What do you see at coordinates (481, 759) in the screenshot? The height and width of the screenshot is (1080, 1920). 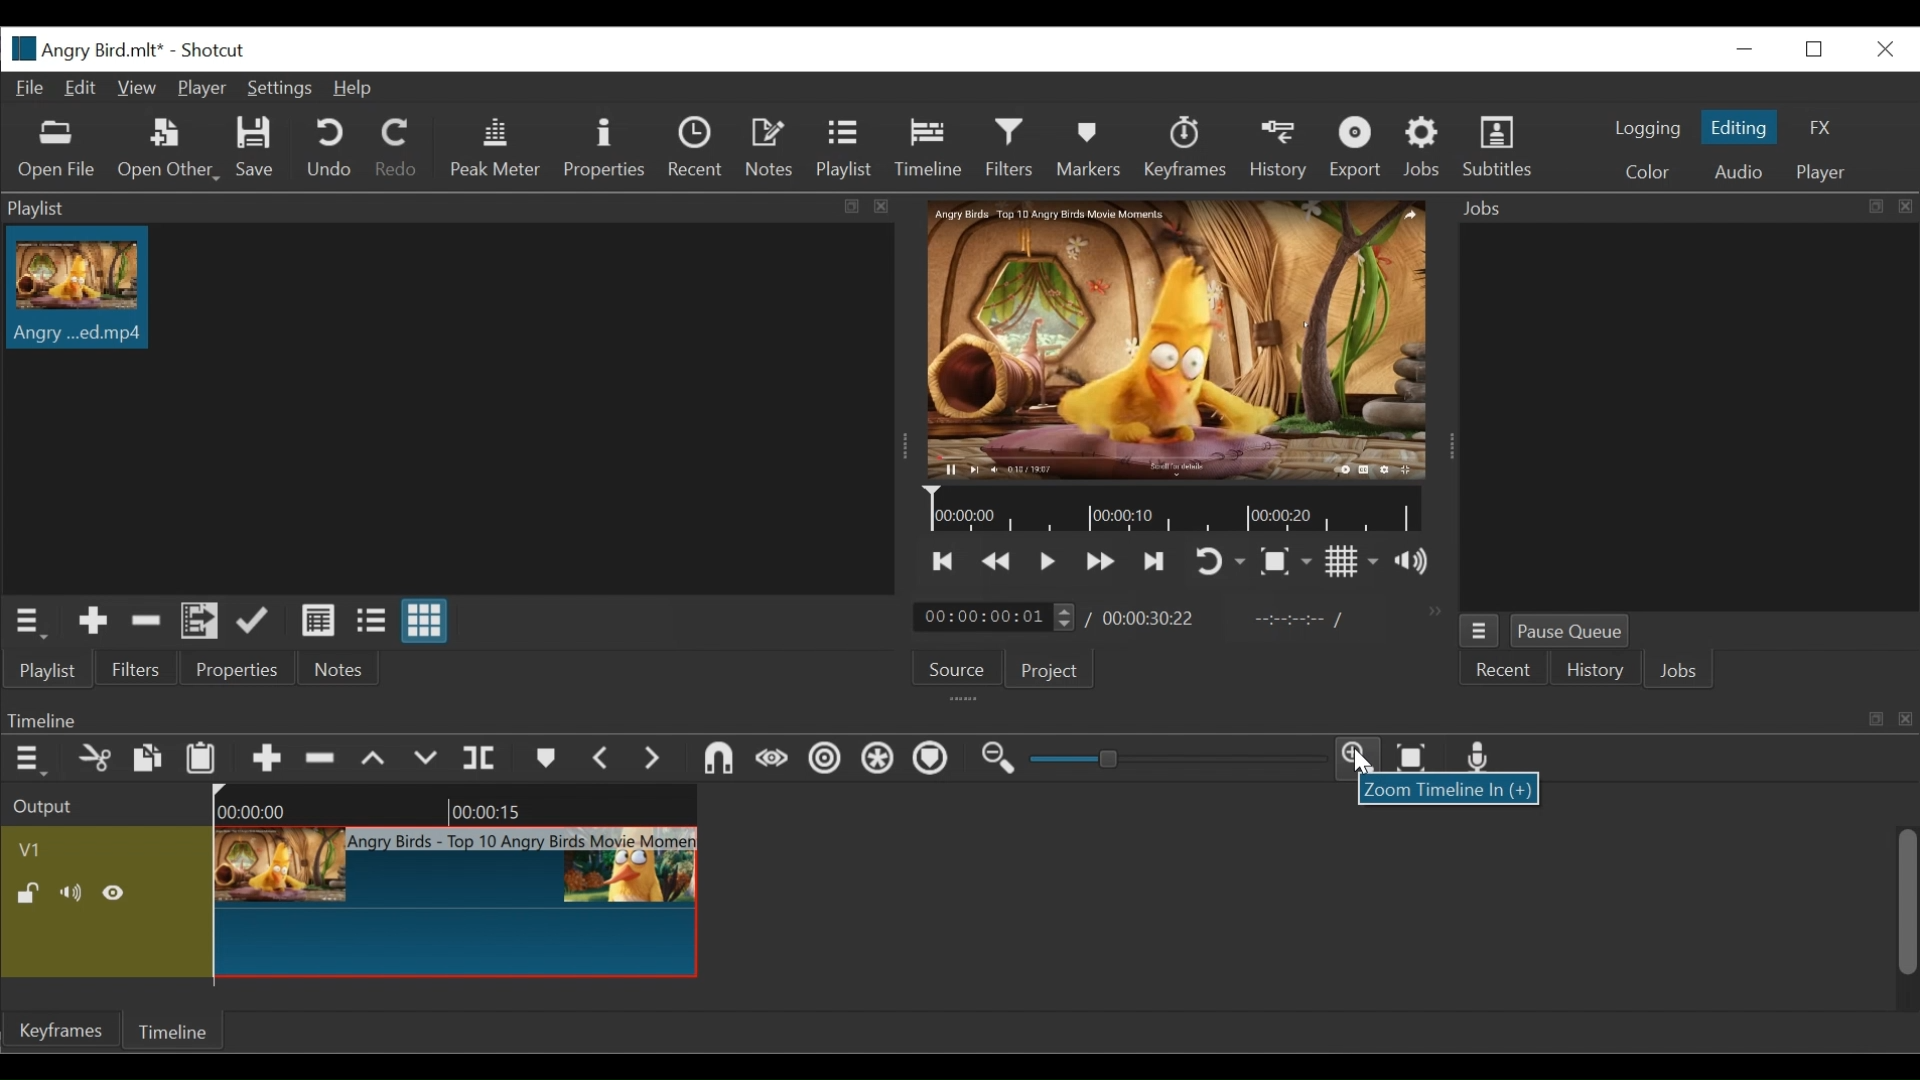 I see `Split playhead` at bounding box center [481, 759].